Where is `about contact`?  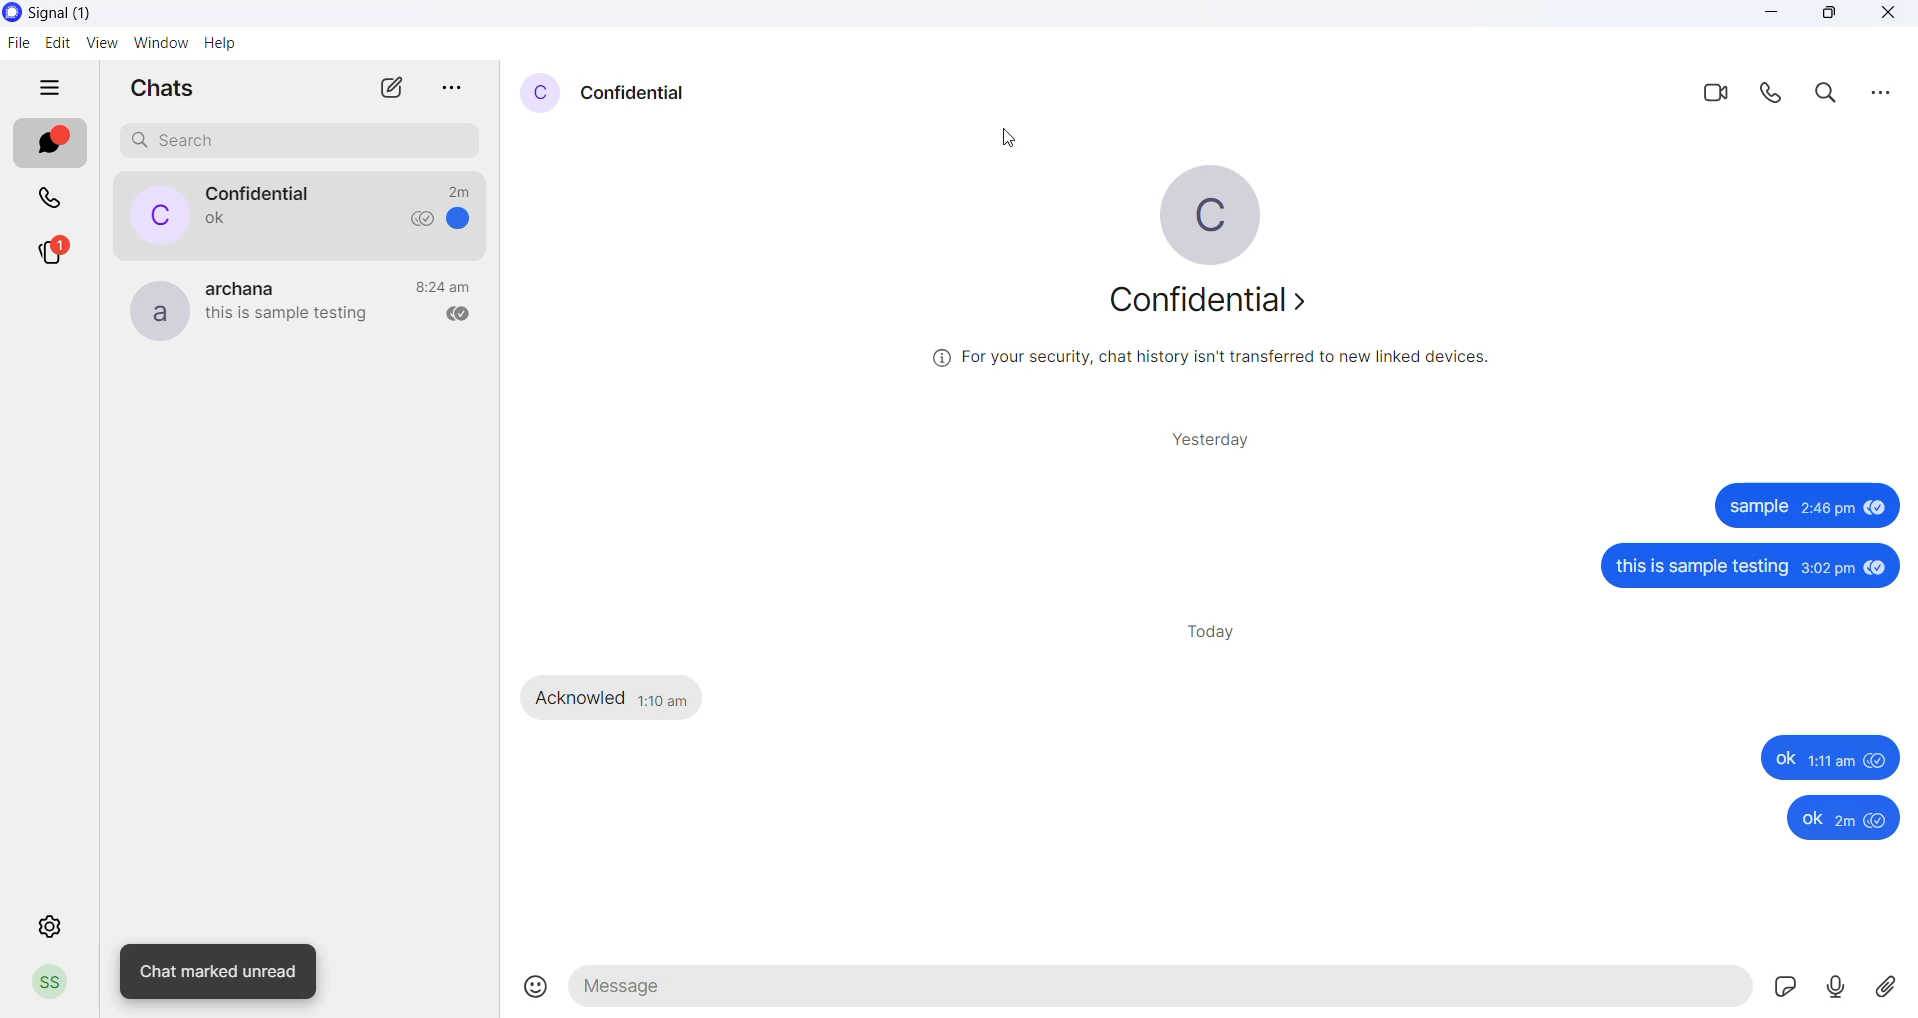 about contact is located at coordinates (1219, 302).